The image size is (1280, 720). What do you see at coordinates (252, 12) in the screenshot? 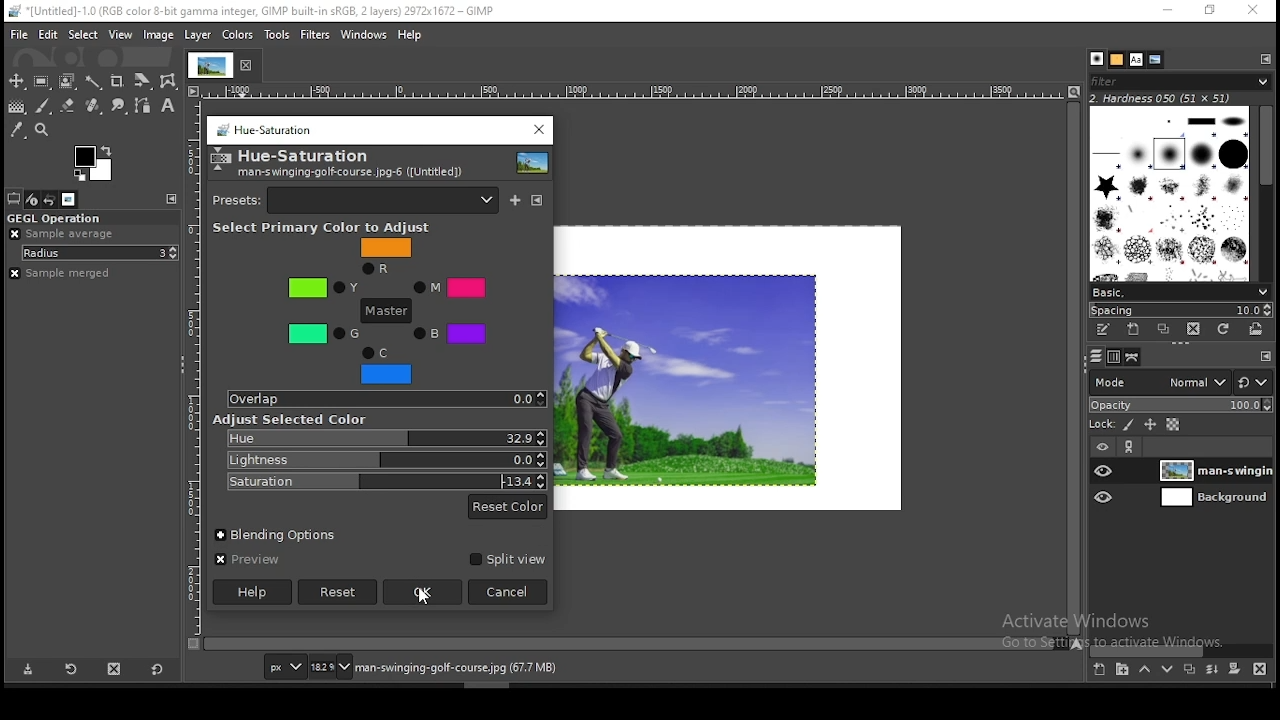
I see `*[untitled]-1.0 (rgb color 8-bit gamma integer, Gimp built in sRGB, 2 layers) 2972x1672 - gimp` at bounding box center [252, 12].